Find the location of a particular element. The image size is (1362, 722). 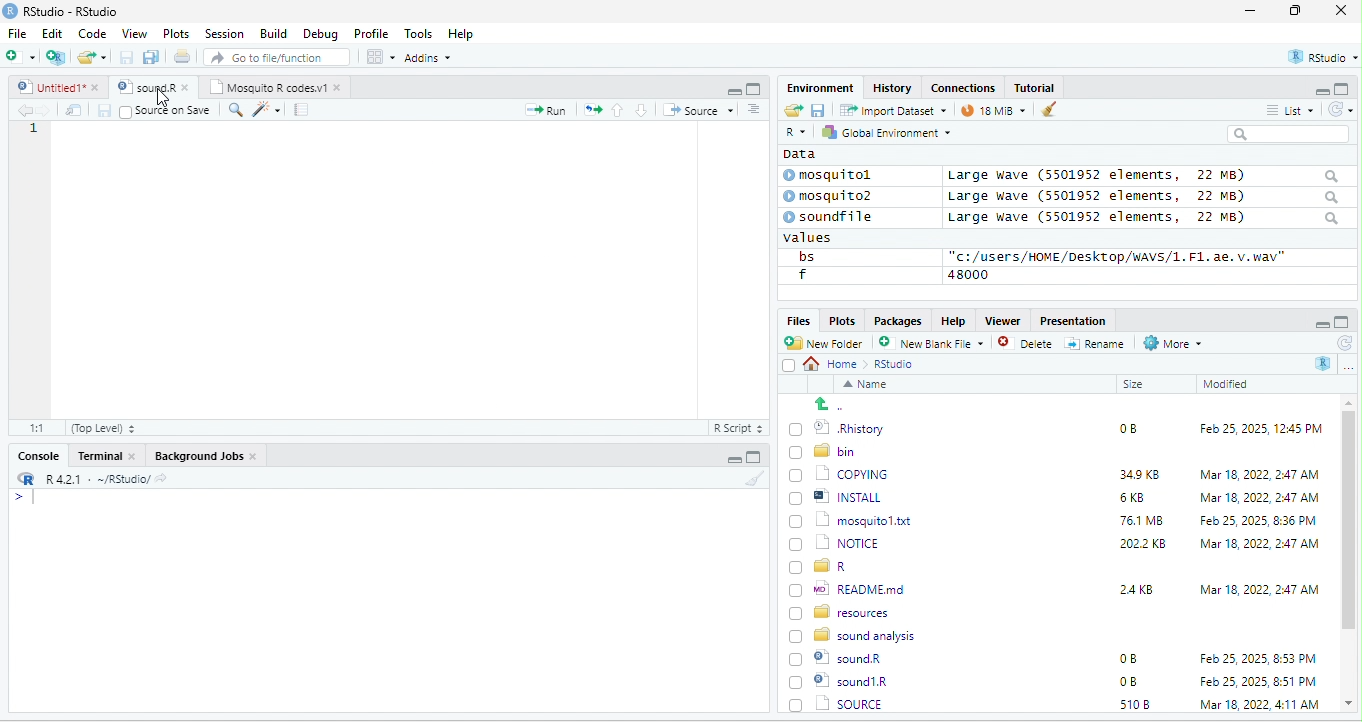

349K8 is located at coordinates (1140, 475).